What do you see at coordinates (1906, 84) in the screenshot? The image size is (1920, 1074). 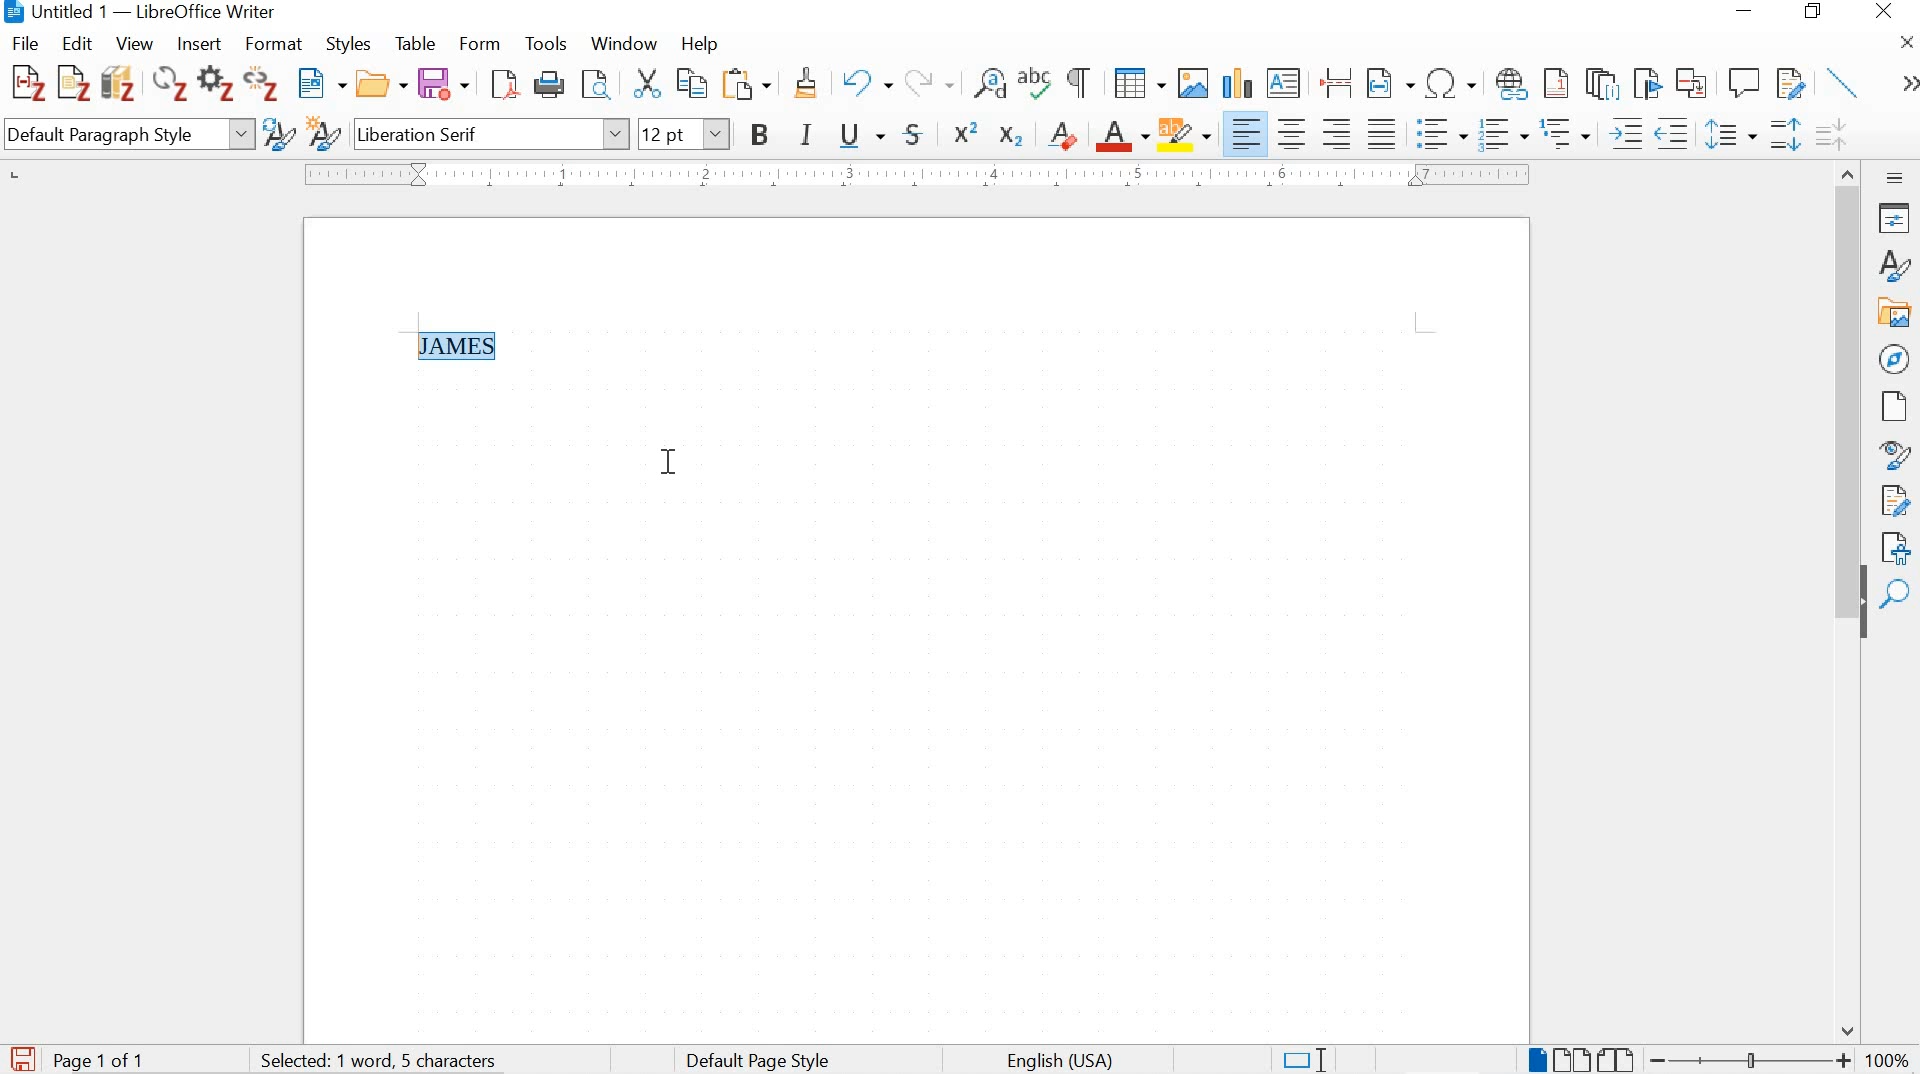 I see `expand` at bounding box center [1906, 84].